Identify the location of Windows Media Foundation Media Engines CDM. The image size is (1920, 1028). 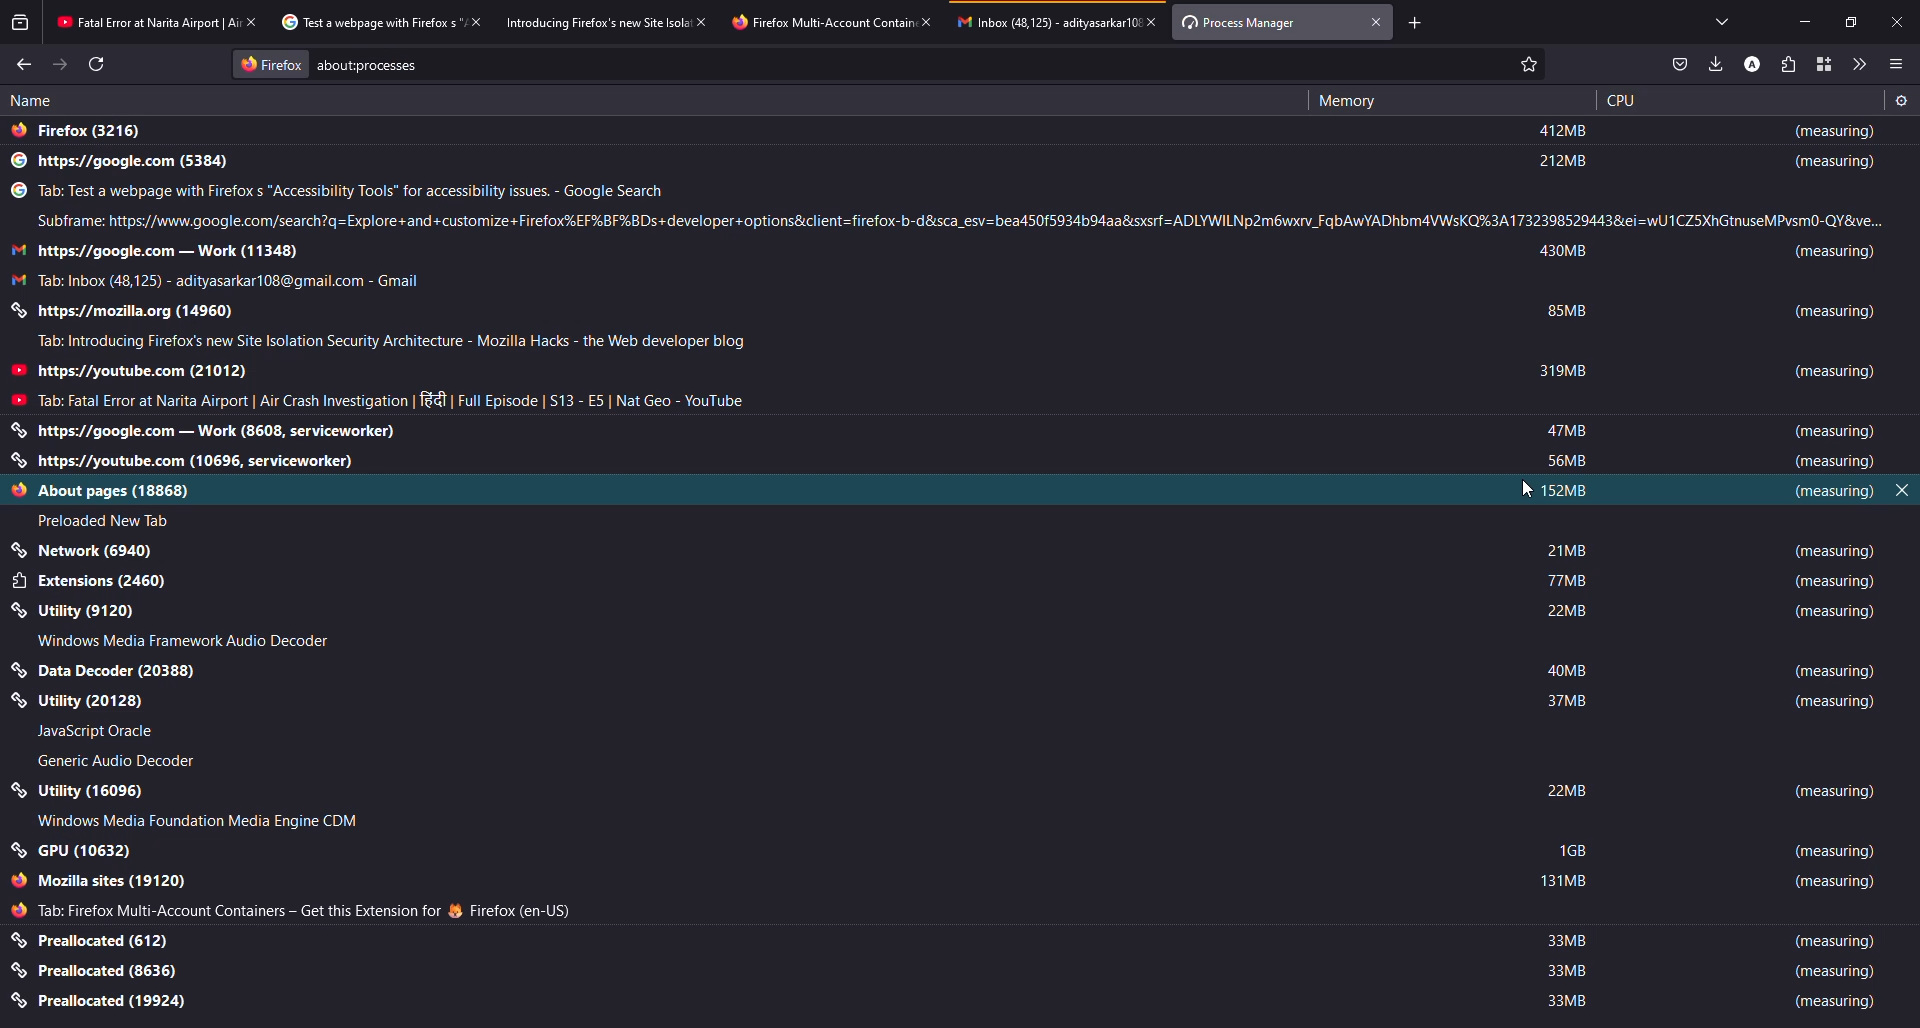
(192, 819).